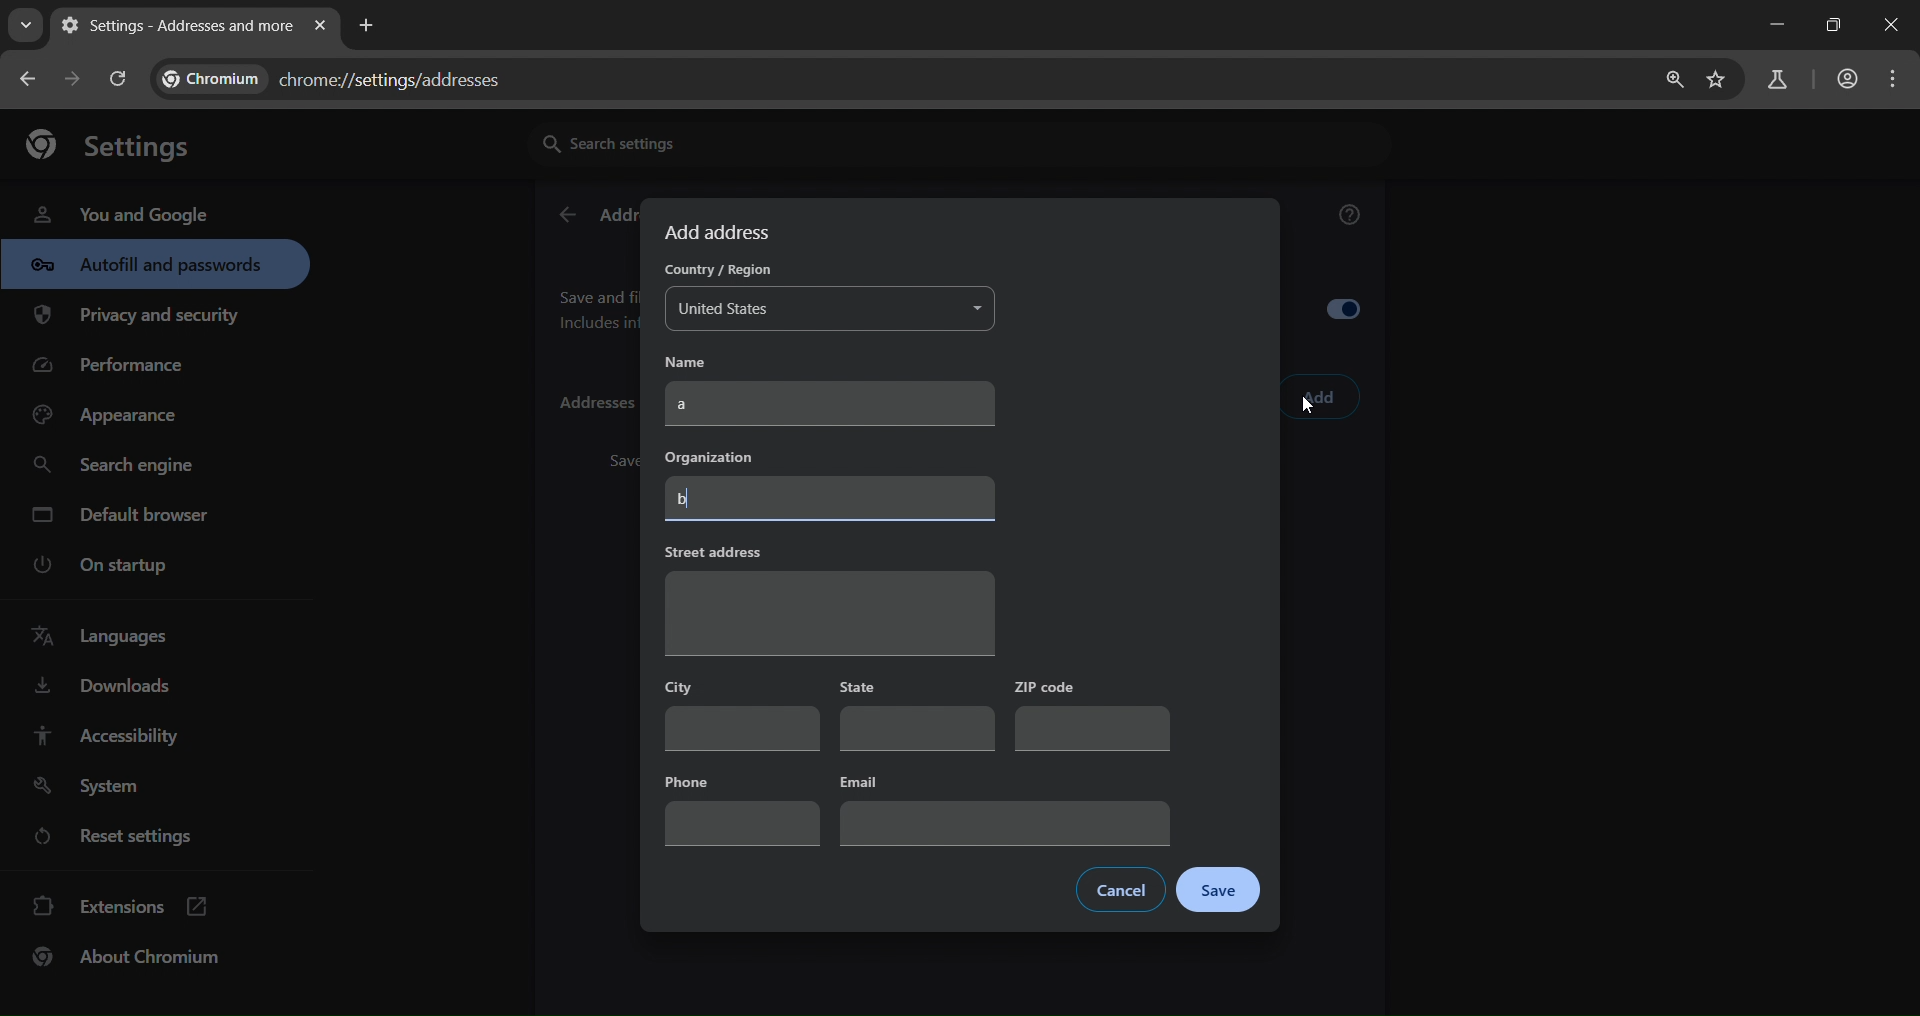 The image size is (1920, 1016). I want to click on chrome://settings/addresses, so click(346, 75).